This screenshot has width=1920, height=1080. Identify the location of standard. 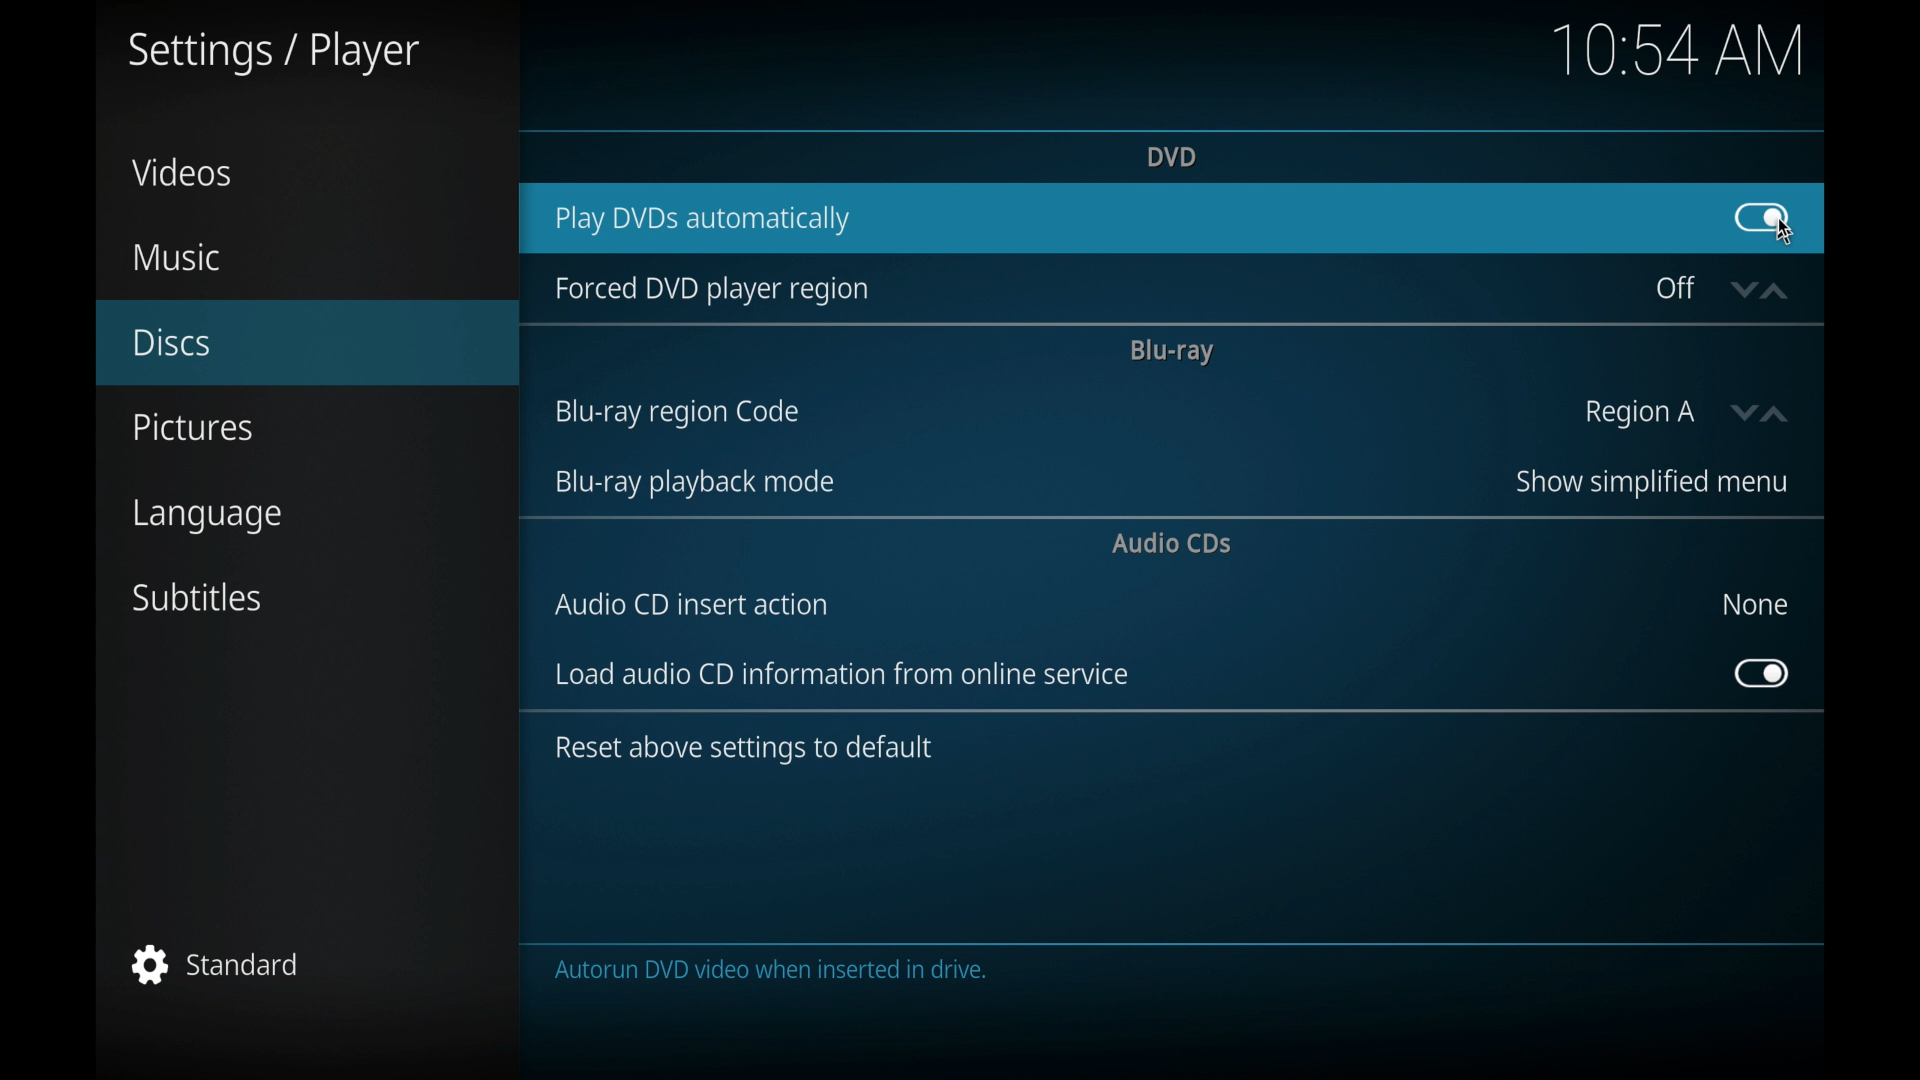
(216, 964).